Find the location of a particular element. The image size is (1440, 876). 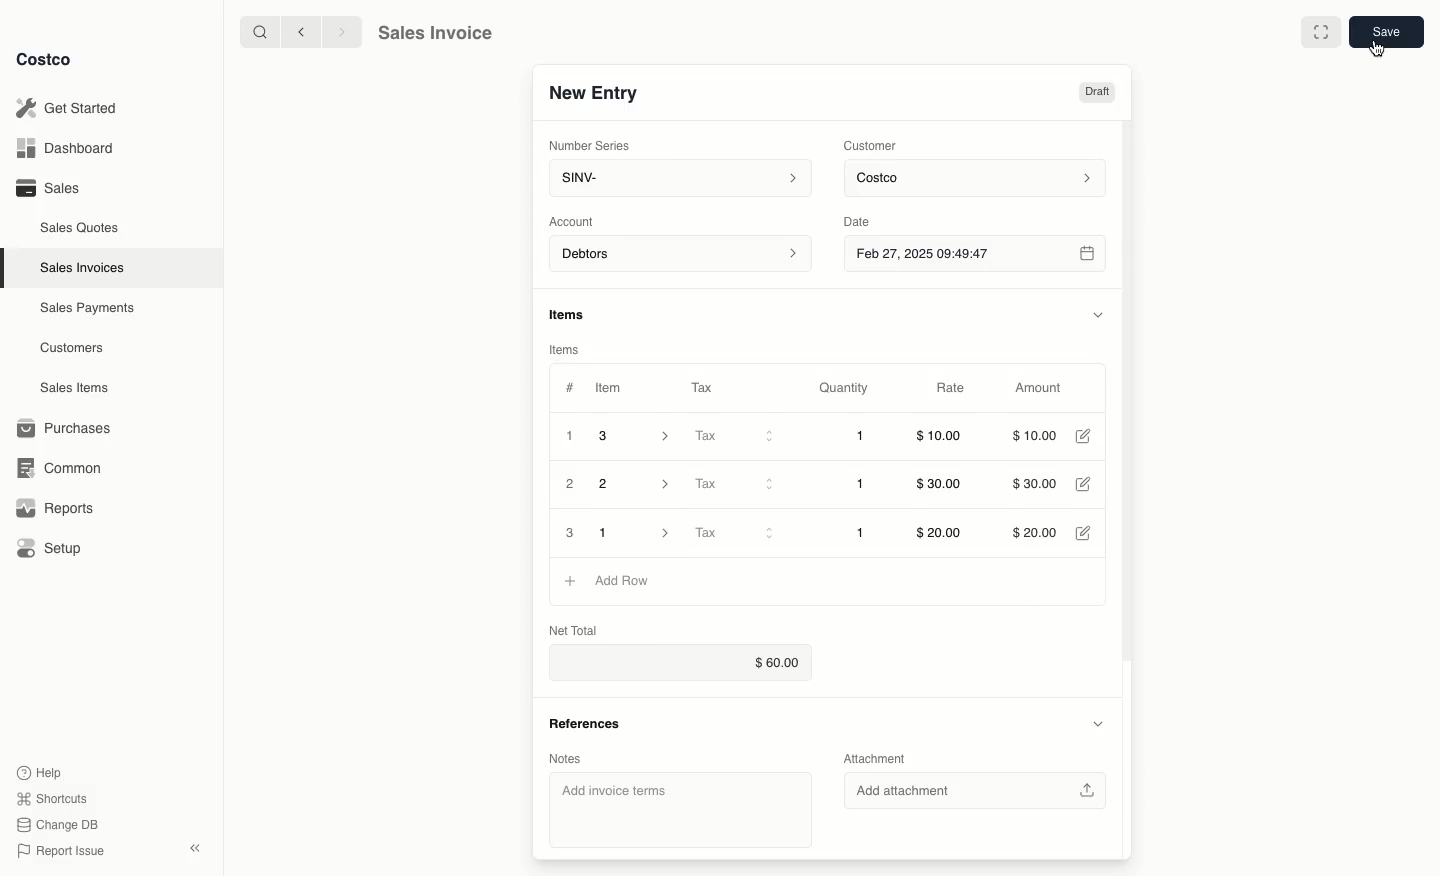

Tax is located at coordinates (732, 484).